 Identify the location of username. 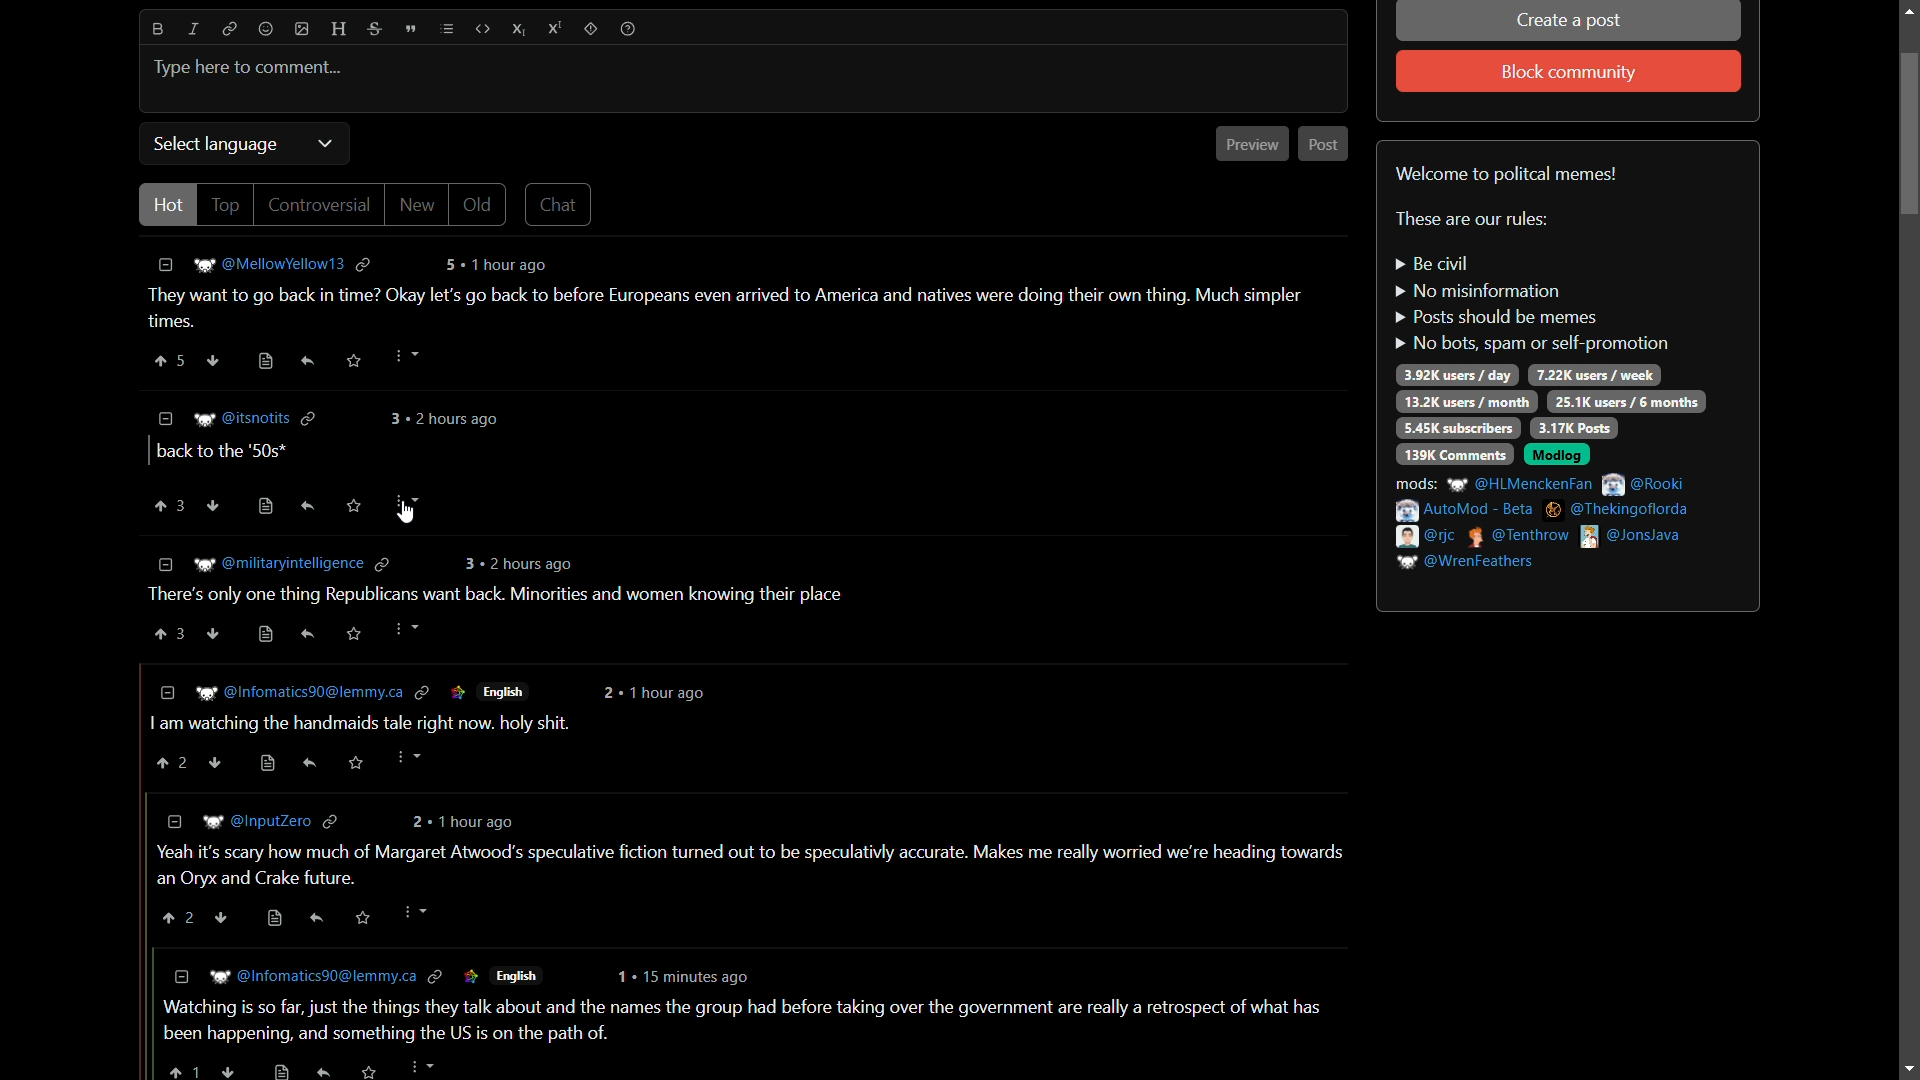
(255, 419).